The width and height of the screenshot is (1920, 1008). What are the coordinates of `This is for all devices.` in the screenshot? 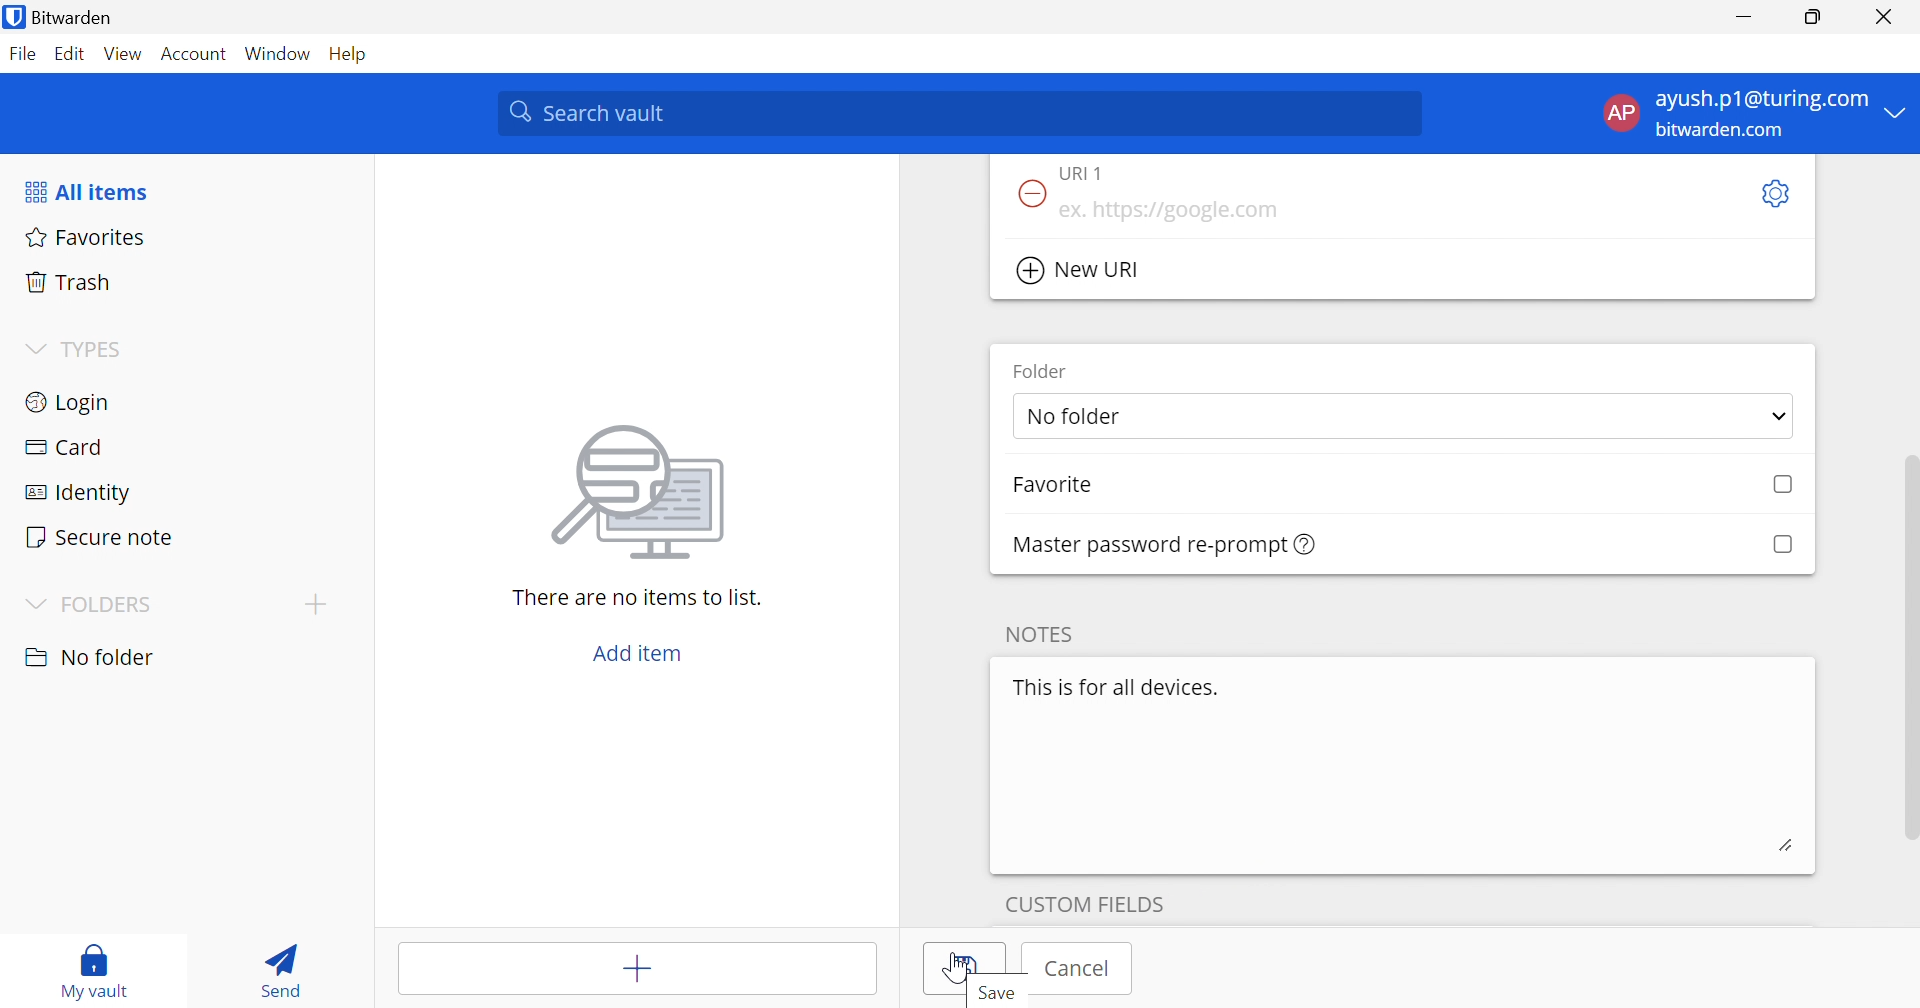 It's located at (1117, 688).